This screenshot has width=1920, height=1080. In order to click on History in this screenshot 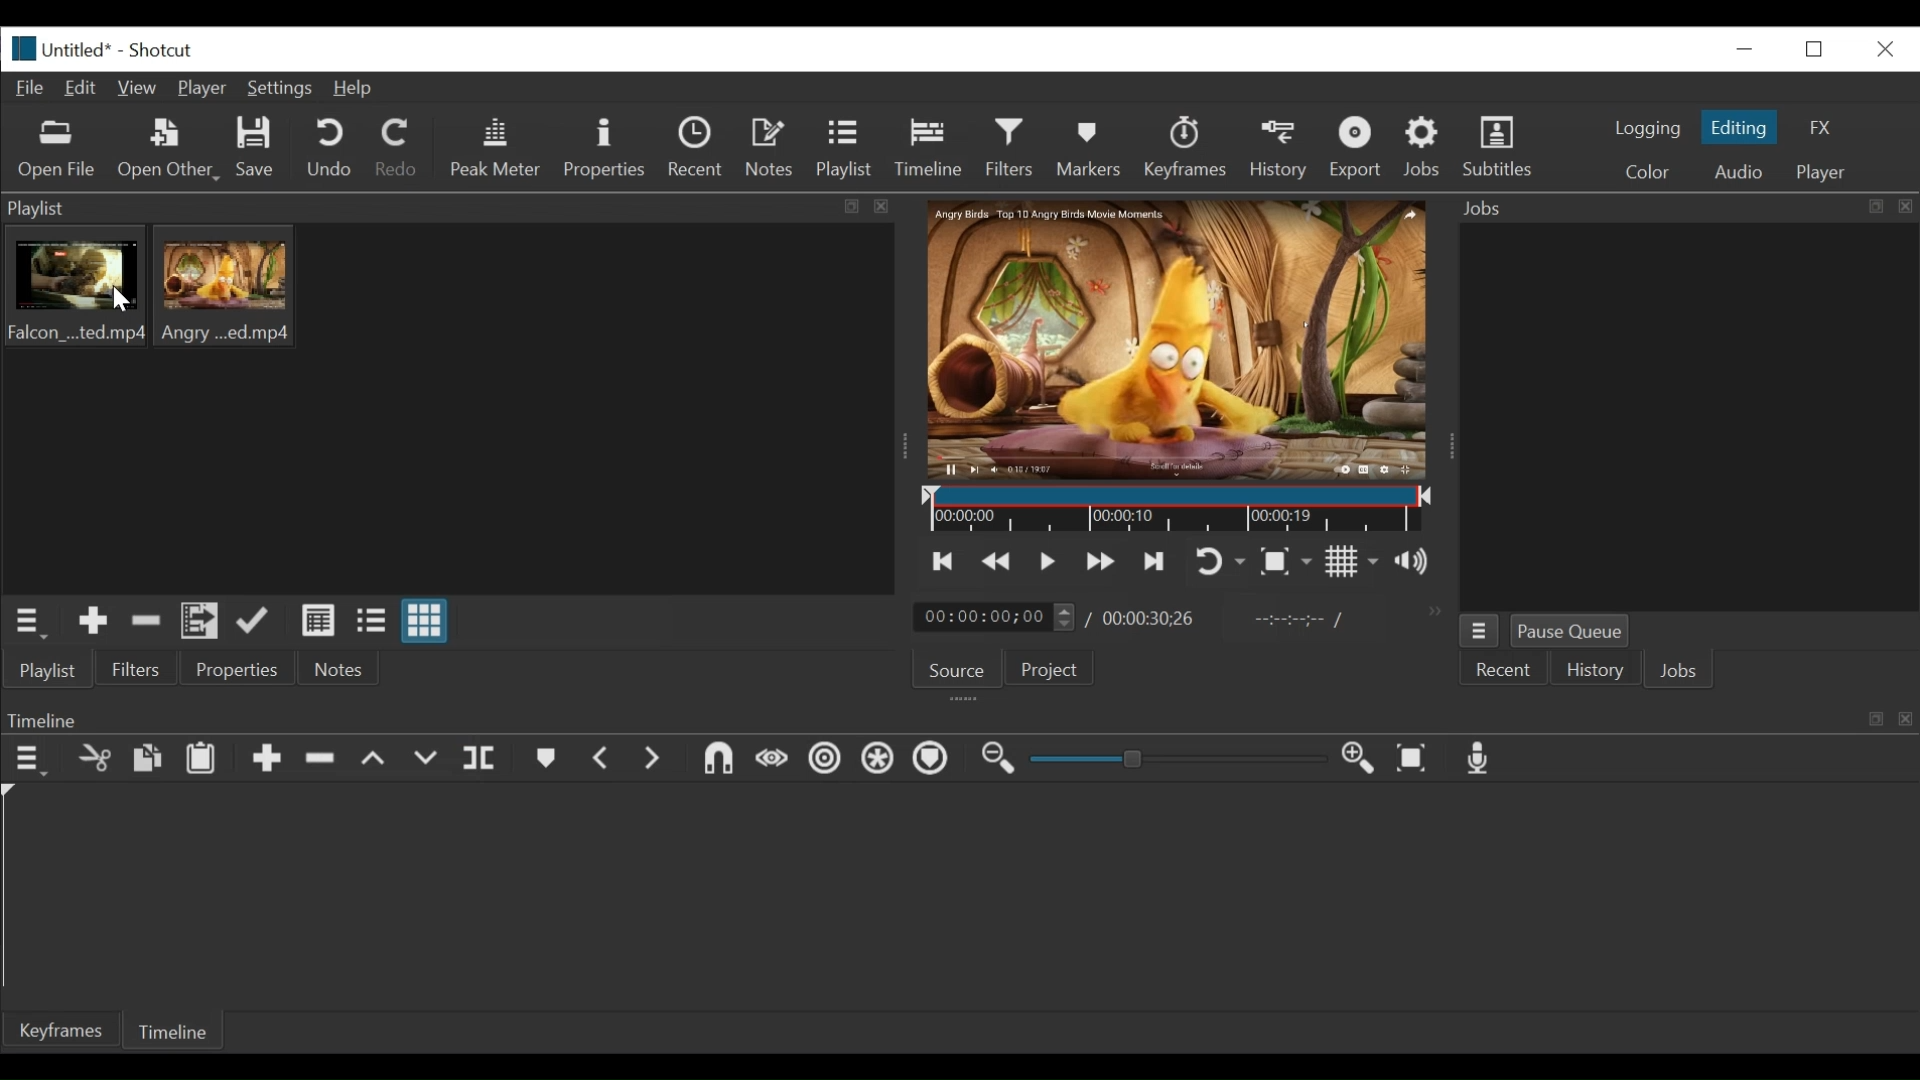, I will do `click(1595, 673)`.